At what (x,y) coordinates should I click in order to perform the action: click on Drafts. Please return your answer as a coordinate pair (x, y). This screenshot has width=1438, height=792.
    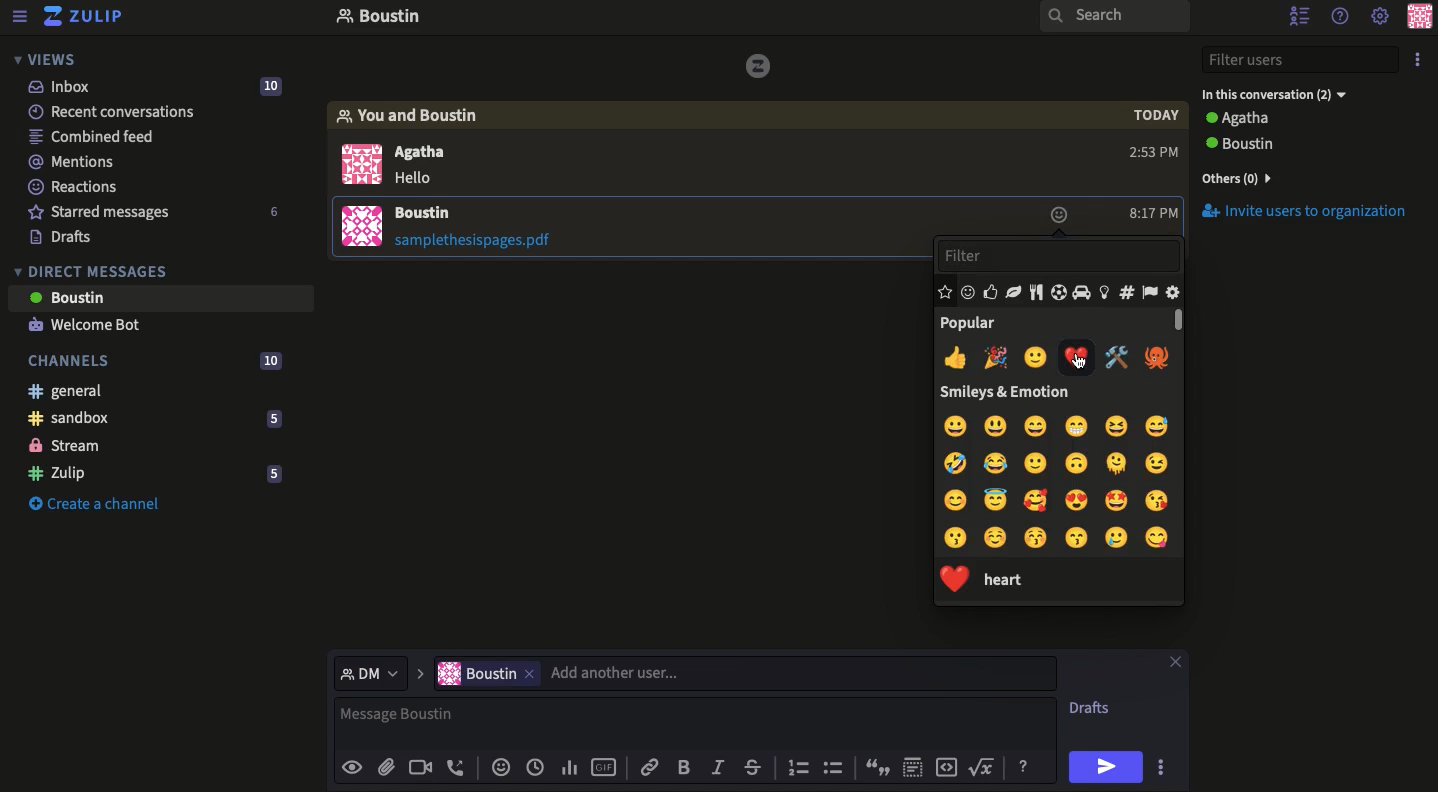
    Looking at the image, I should click on (1090, 702).